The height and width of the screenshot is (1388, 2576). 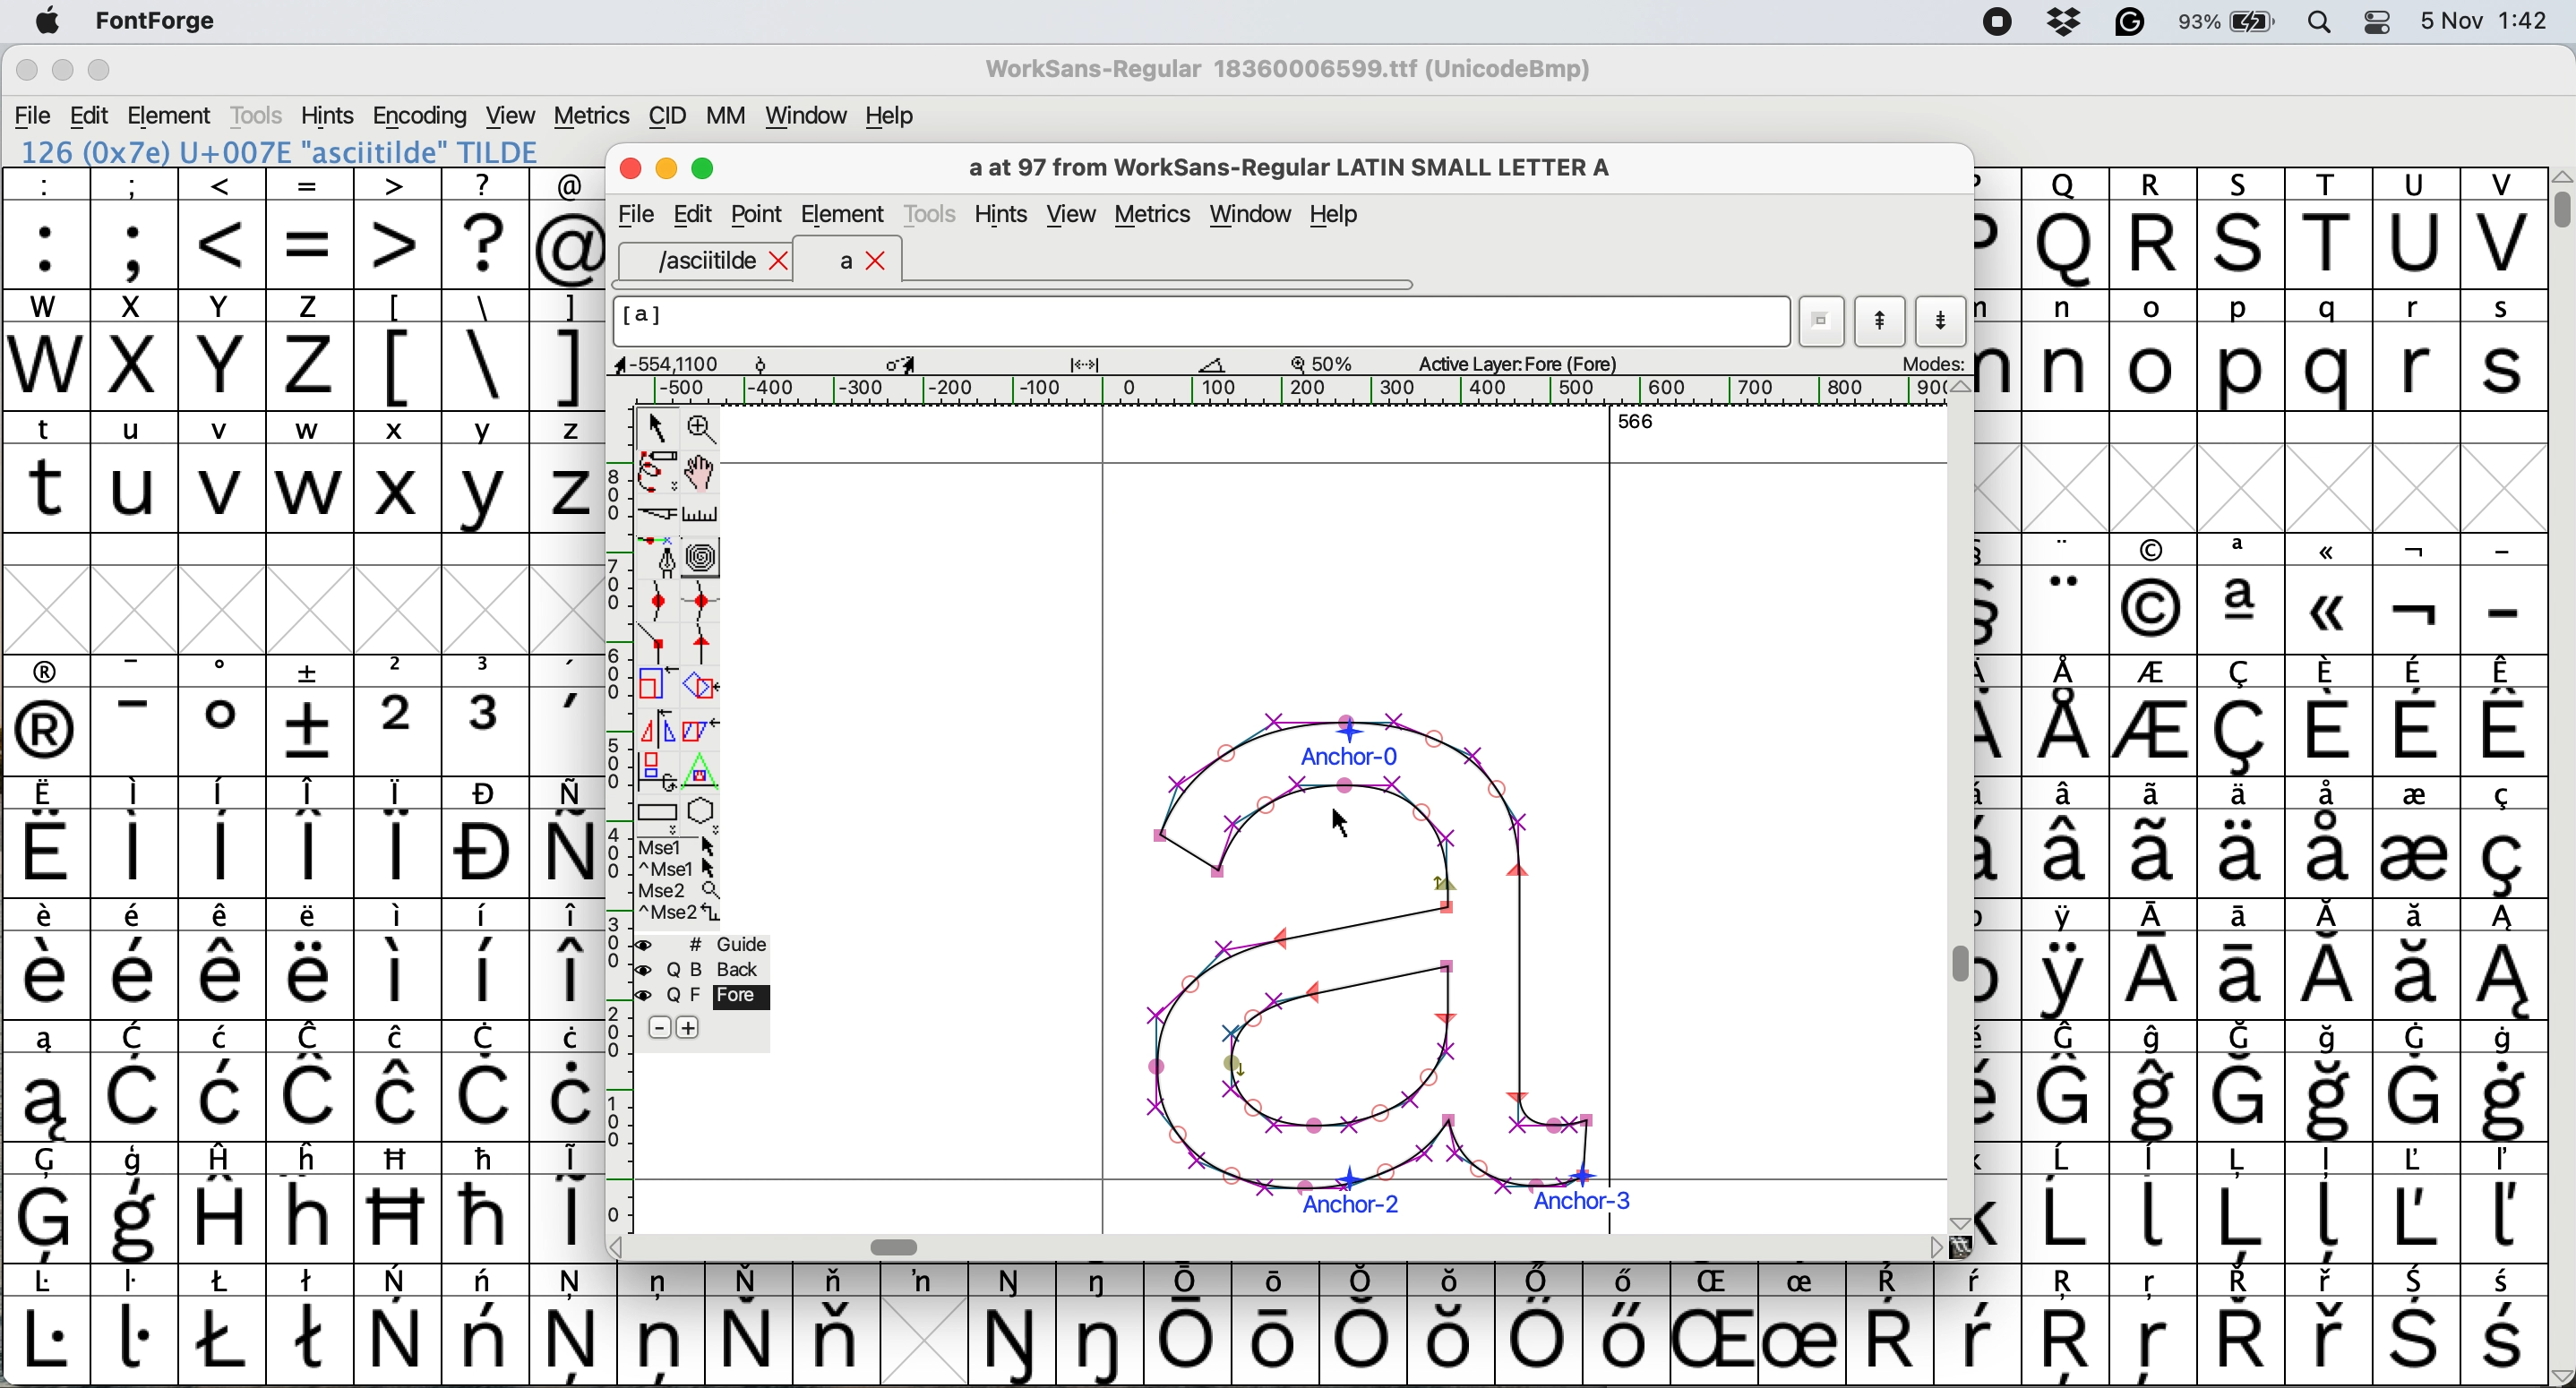 I want to click on symbol, so click(x=1104, y=1324).